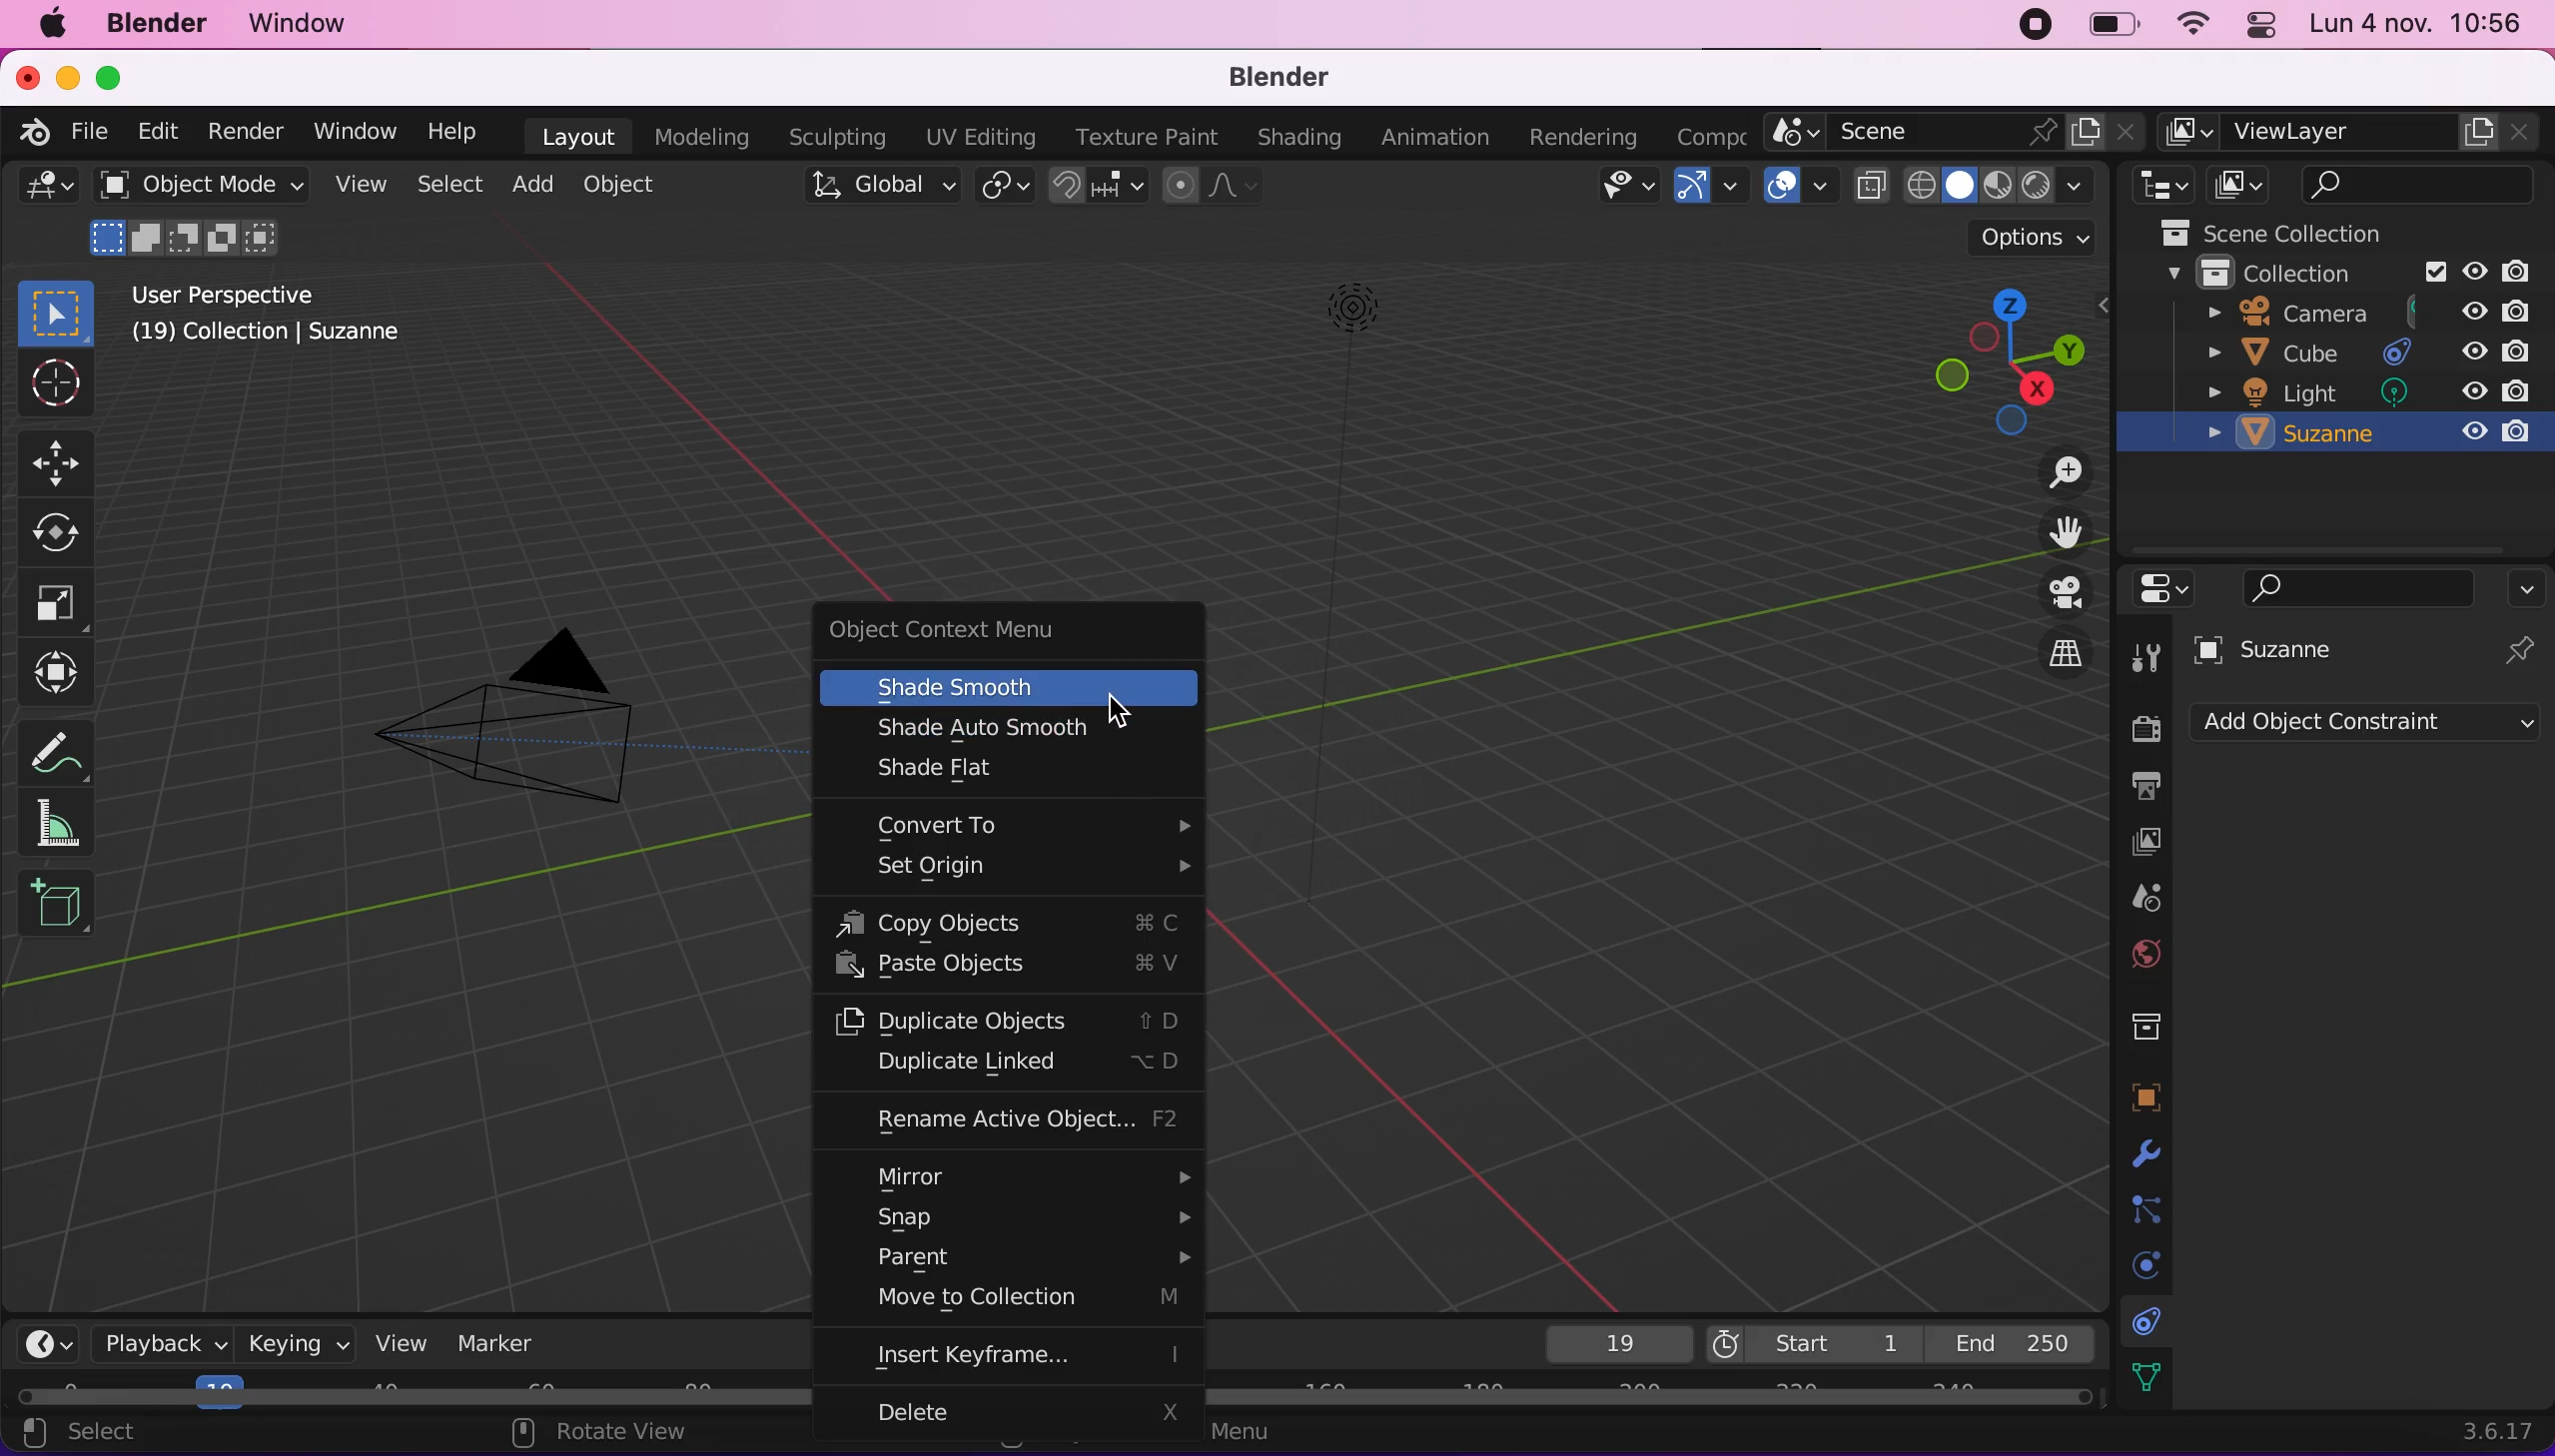 This screenshot has width=2555, height=1456. What do you see at coordinates (1024, 1218) in the screenshot?
I see `snap` at bounding box center [1024, 1218].